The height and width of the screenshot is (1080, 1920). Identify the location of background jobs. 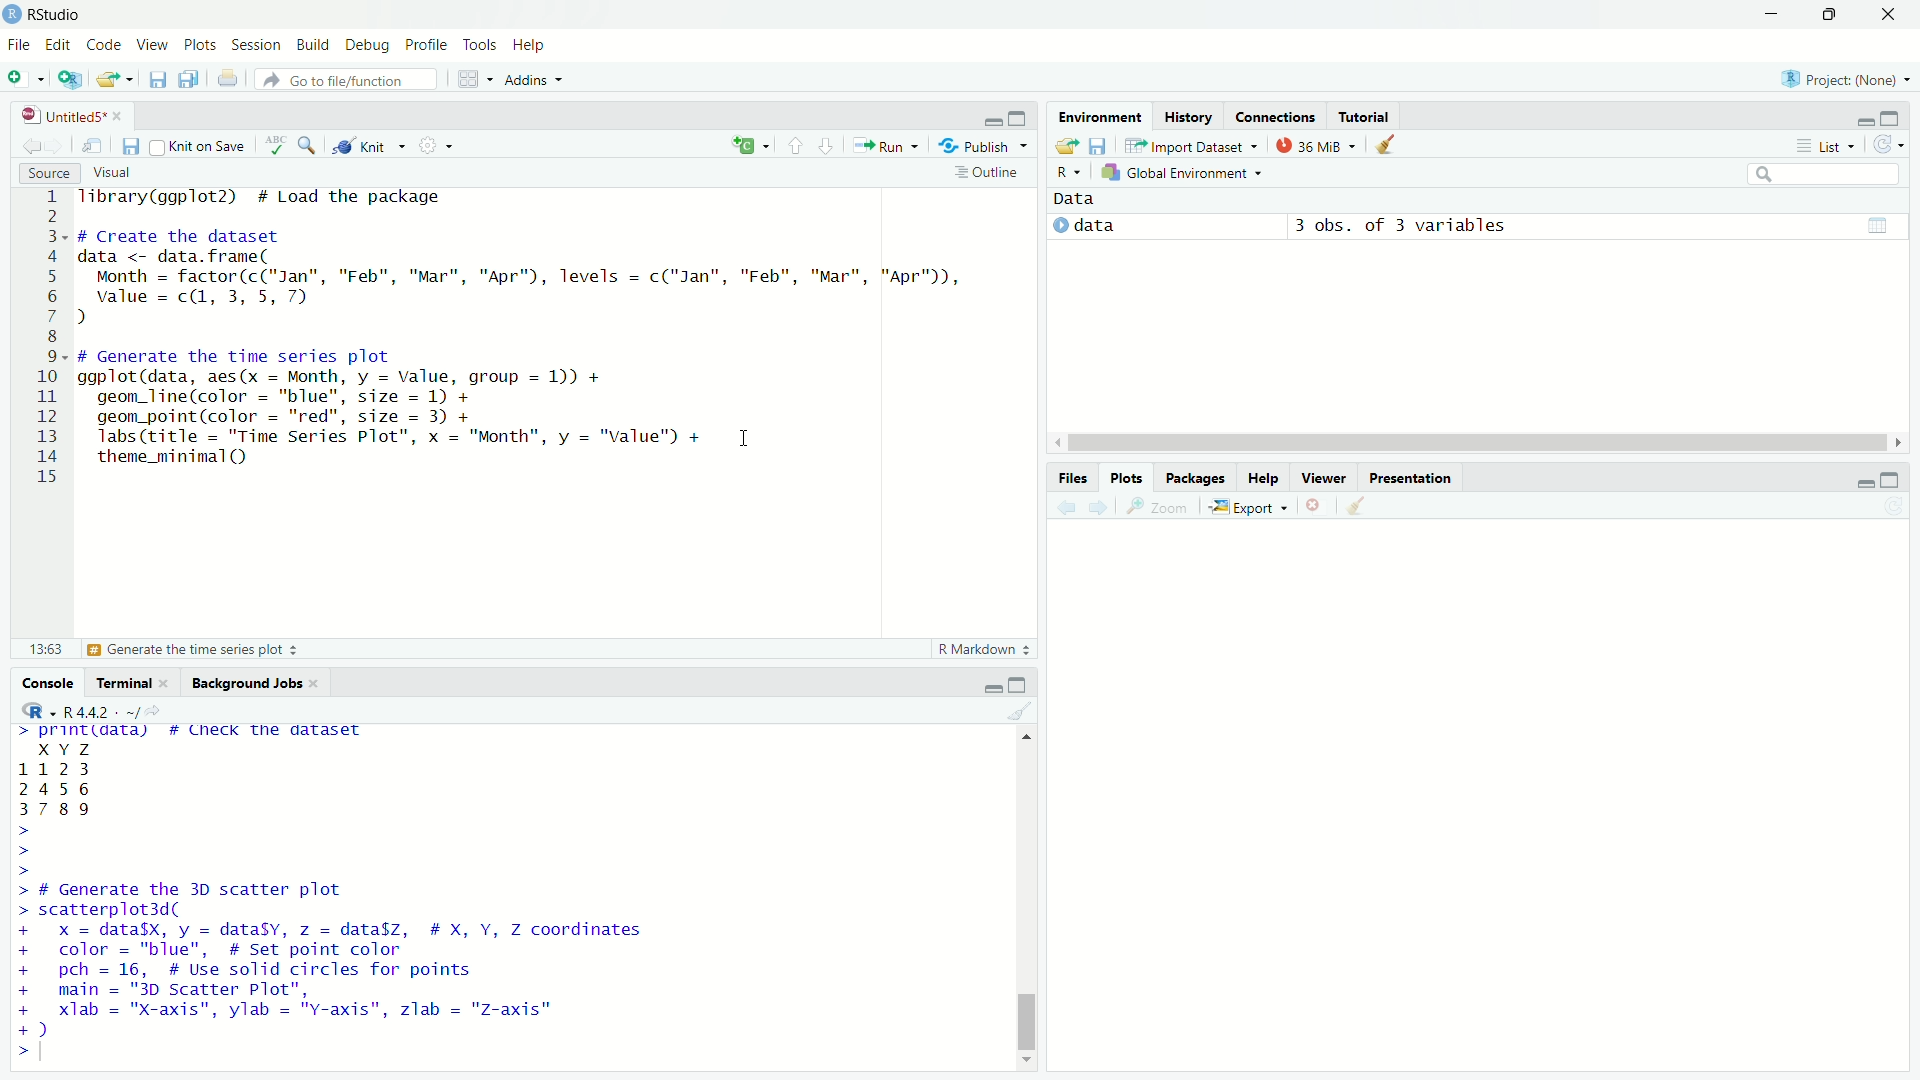
(245, 683).